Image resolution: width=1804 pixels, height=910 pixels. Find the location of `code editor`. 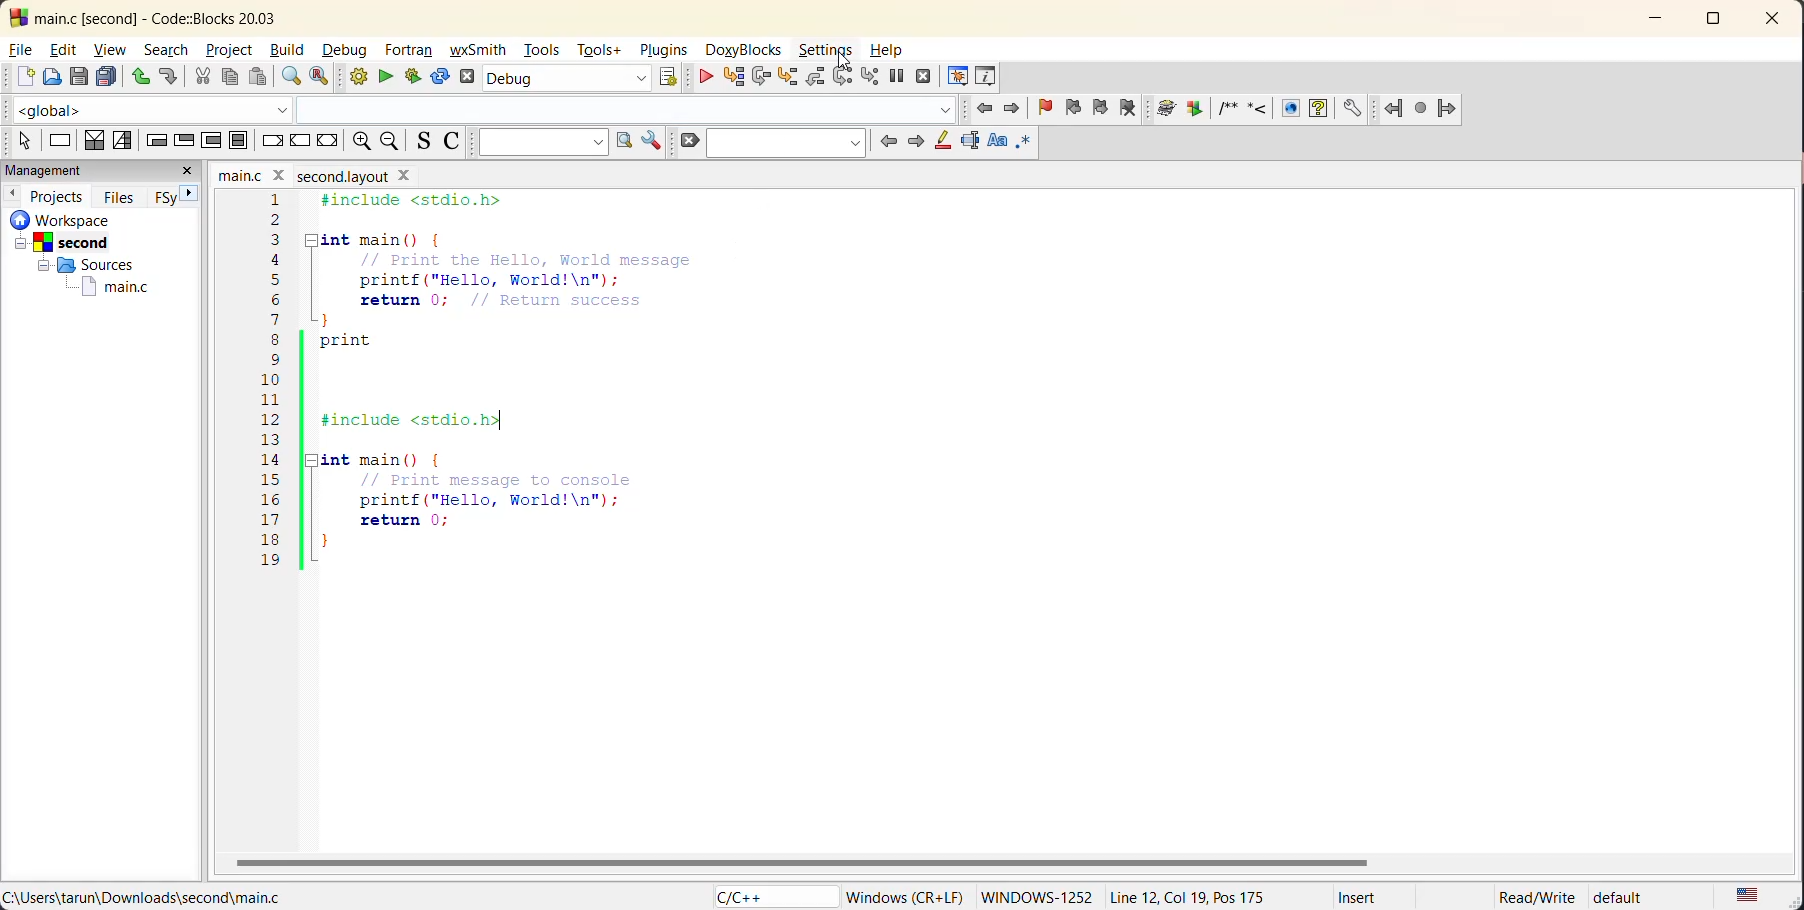

code editor is located at coordinates (469, 395).